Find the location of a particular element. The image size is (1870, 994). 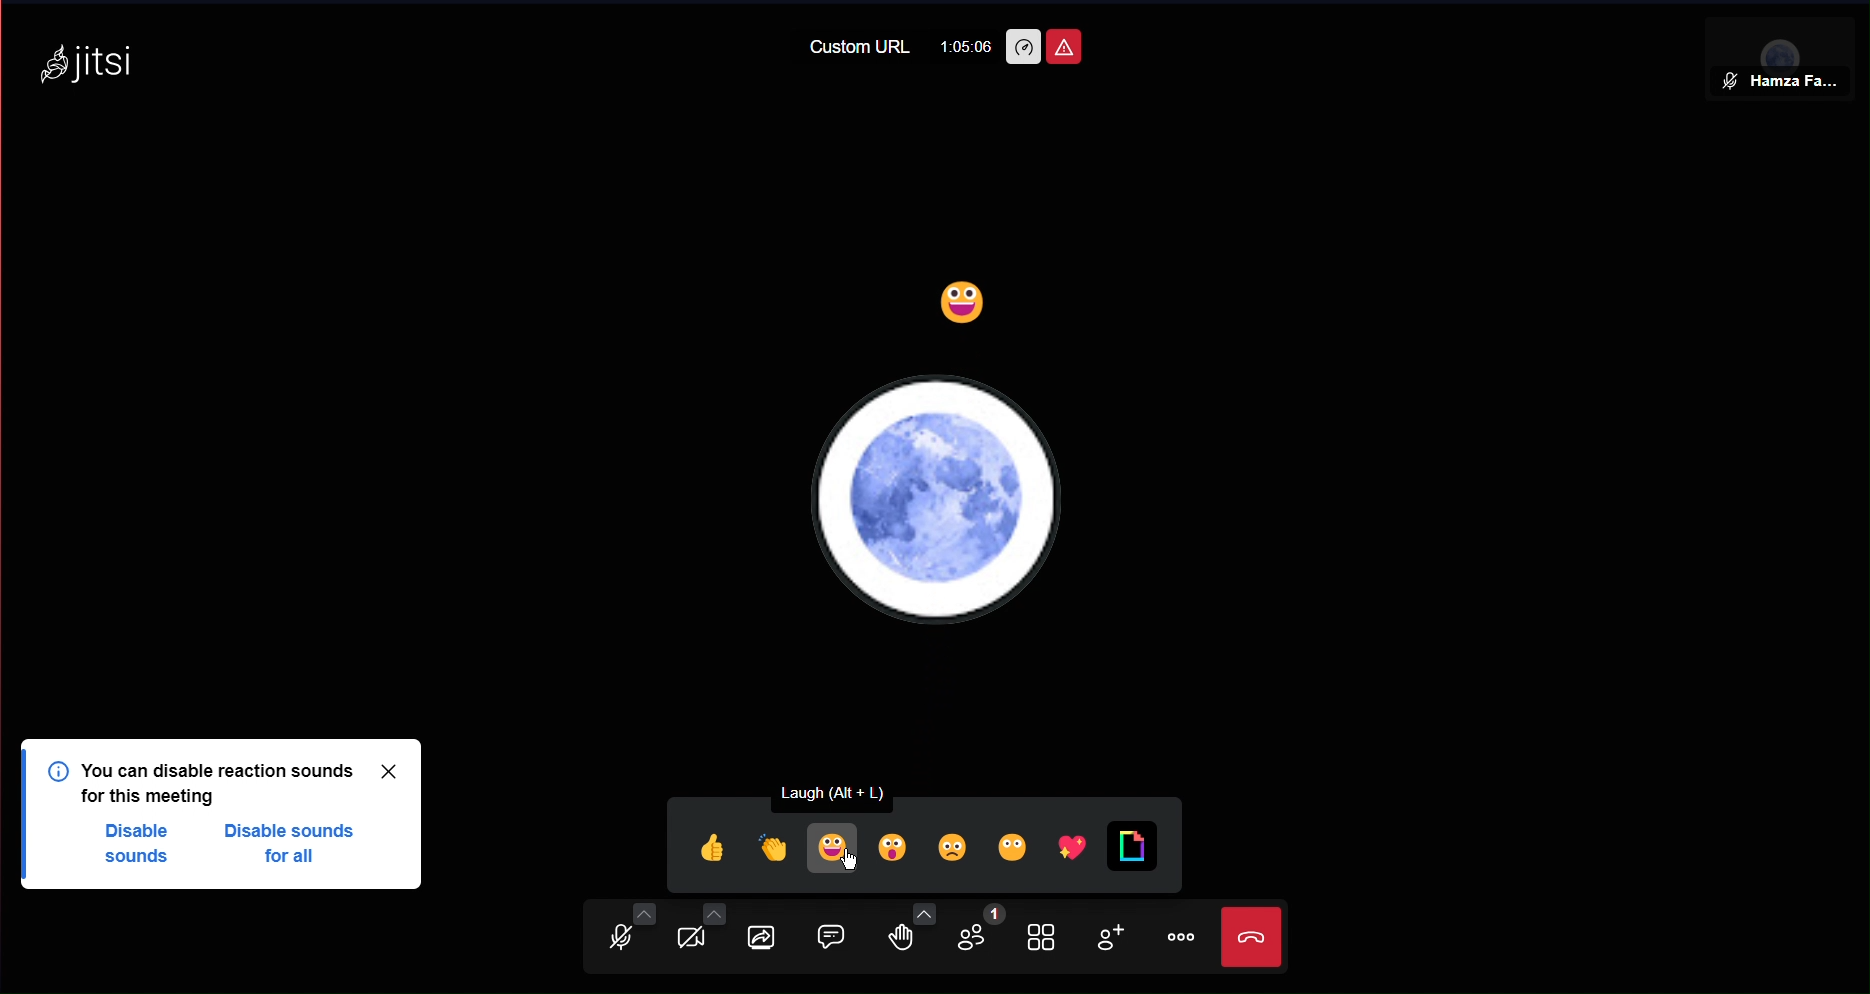

1:05:00 is located at coordinates (965, 46).